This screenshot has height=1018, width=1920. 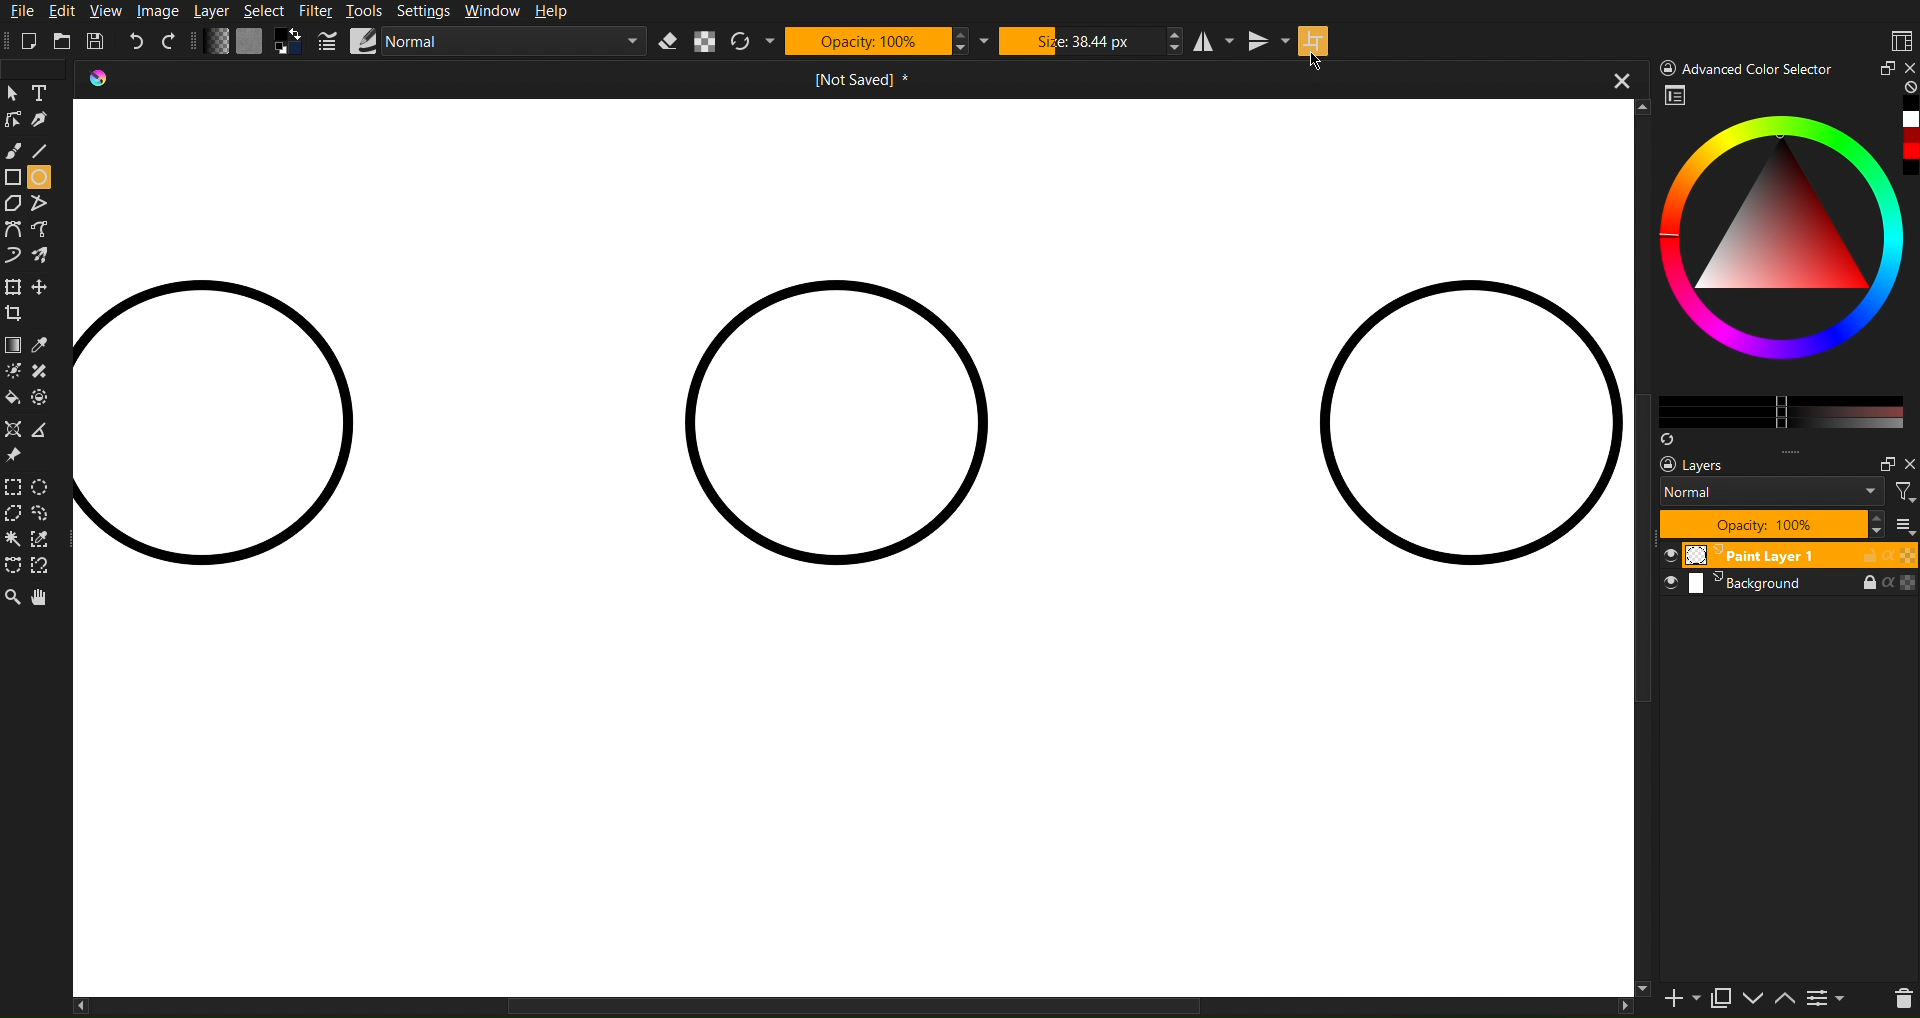 What do you see at coordinates (368, 9) in the screenshot?
I see `Tools` at bounding box center [368, 9].